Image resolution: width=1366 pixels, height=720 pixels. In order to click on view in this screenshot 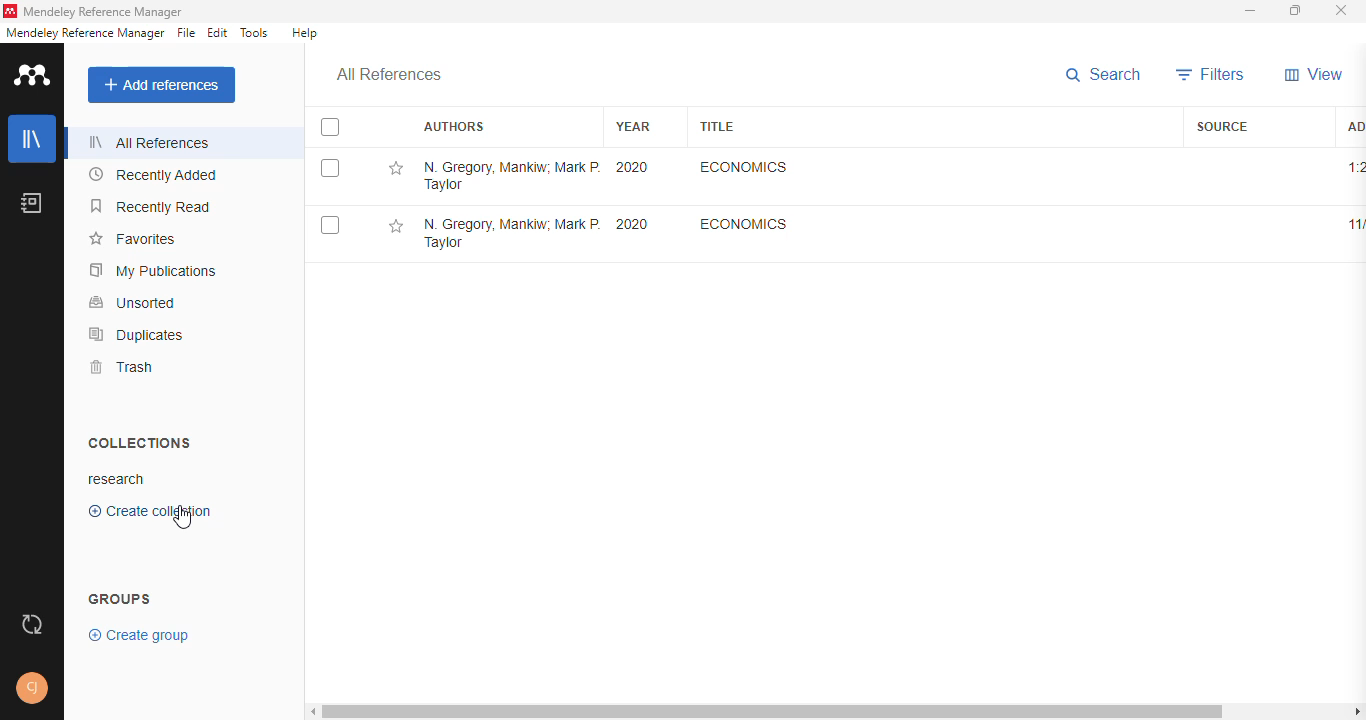, I will do `click(1314, 74)`.